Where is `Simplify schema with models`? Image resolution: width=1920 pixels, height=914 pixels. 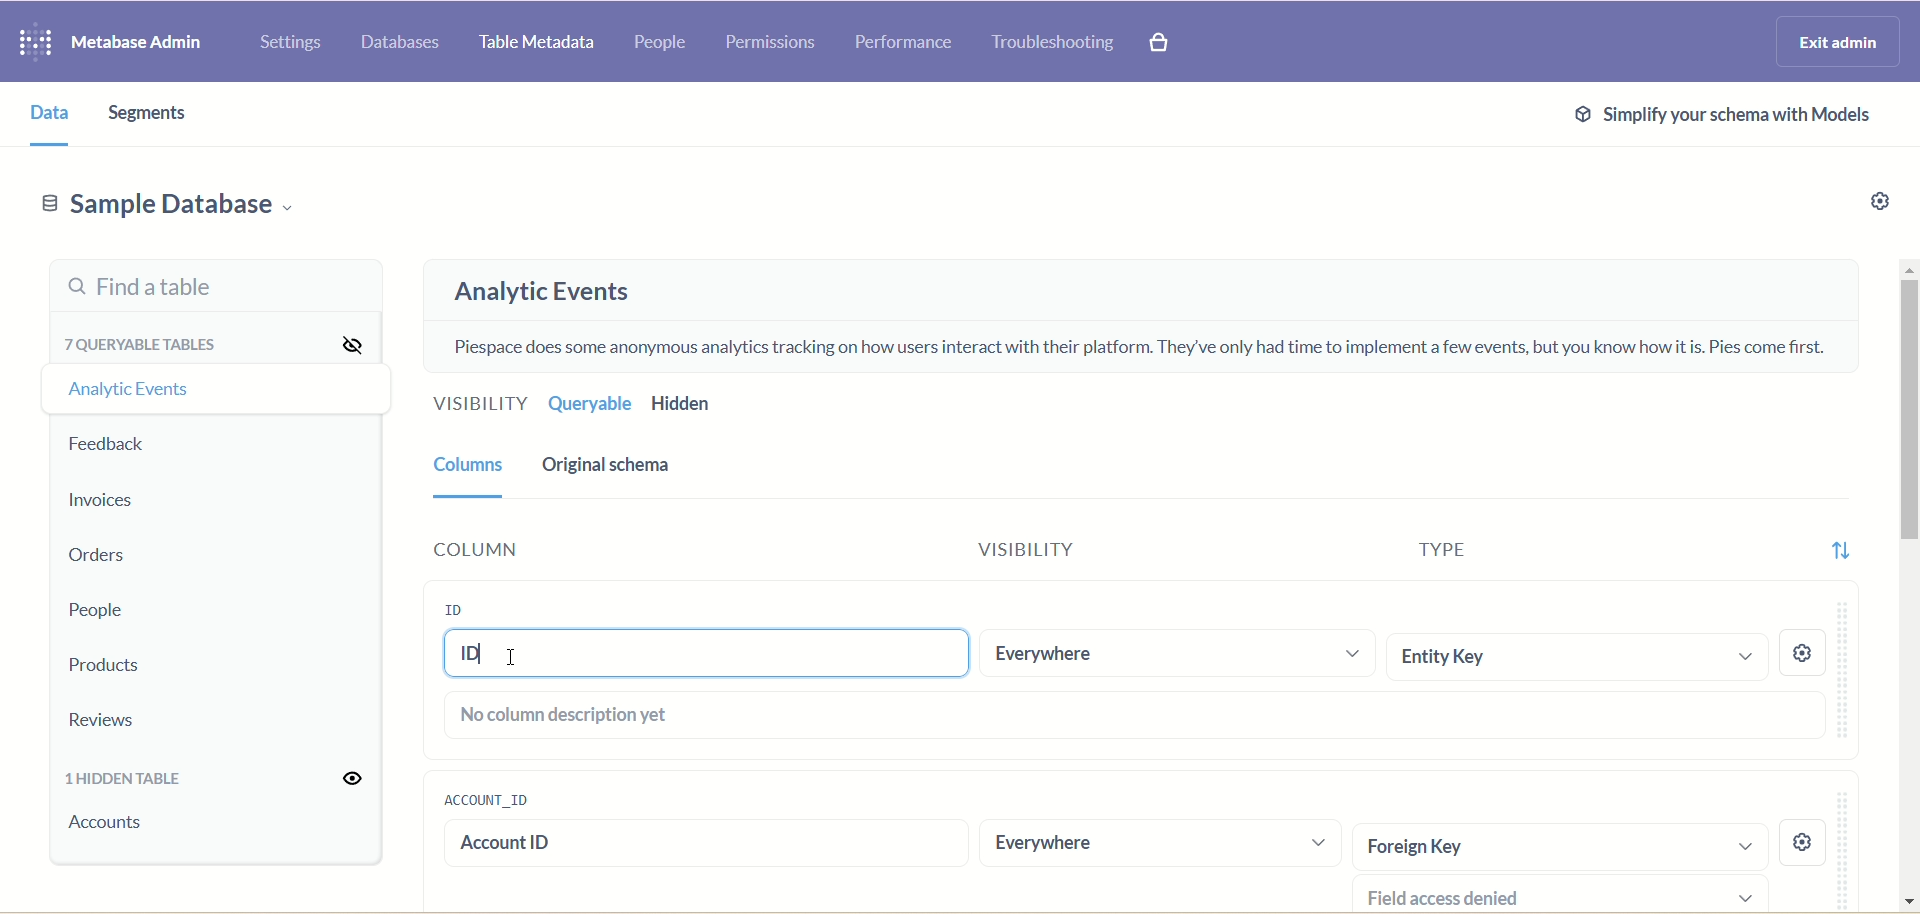
Simplify schema with models is located at coordinates (1717, 119).